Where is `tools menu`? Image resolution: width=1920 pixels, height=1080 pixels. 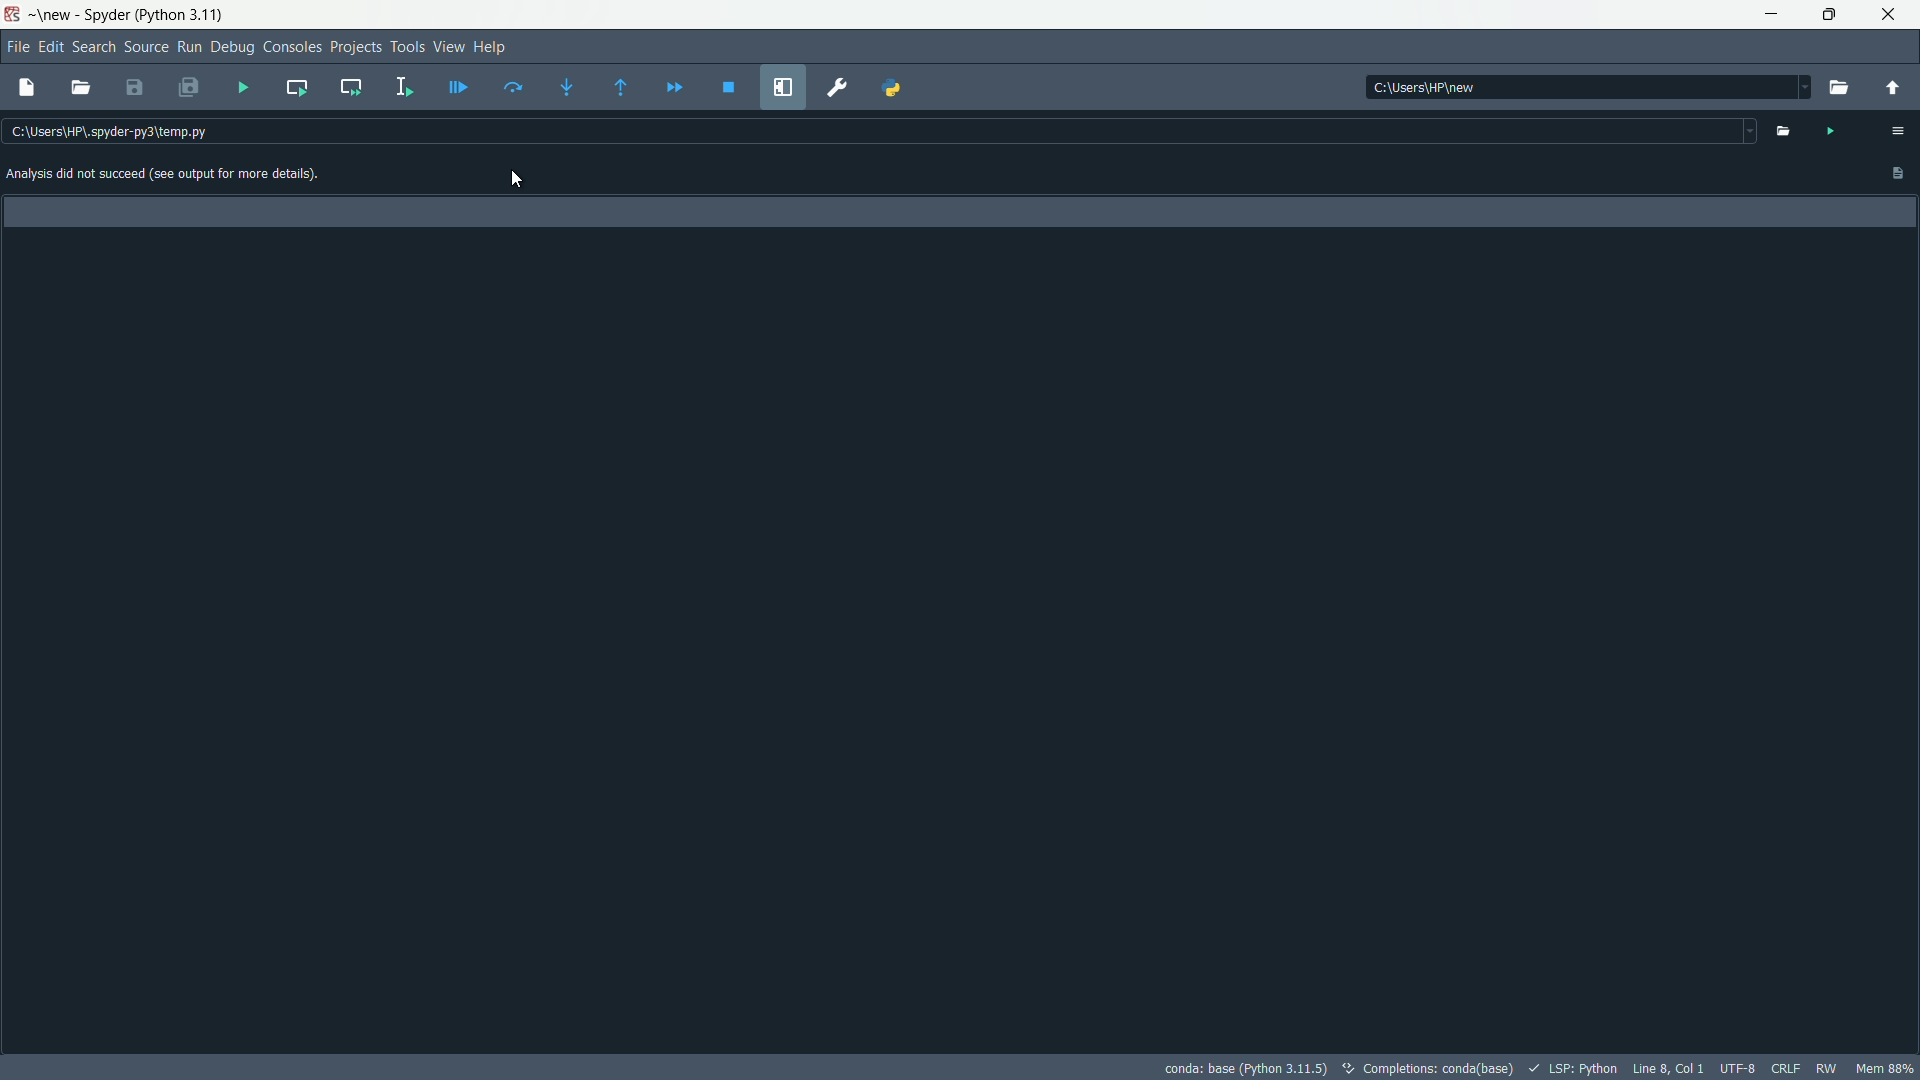 tools menu is located at coordinates (407, 49).